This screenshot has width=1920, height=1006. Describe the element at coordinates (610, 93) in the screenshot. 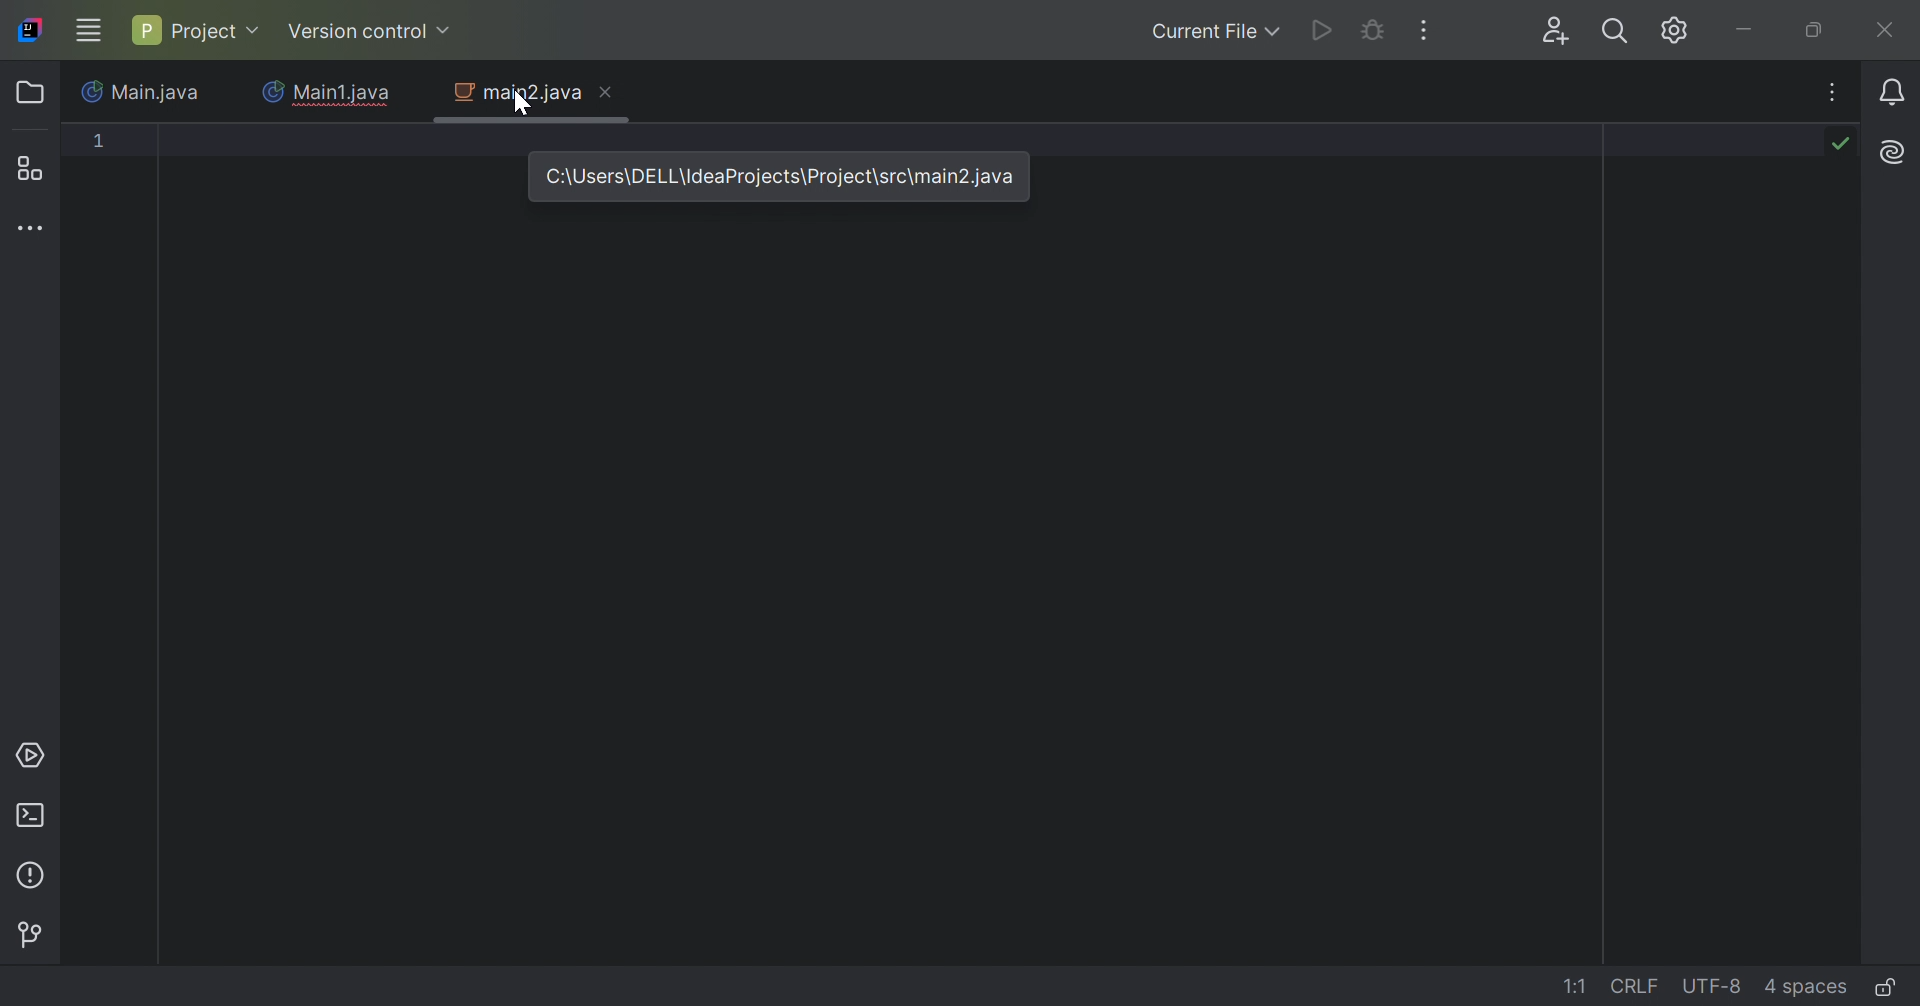

I see `Close` at that location.